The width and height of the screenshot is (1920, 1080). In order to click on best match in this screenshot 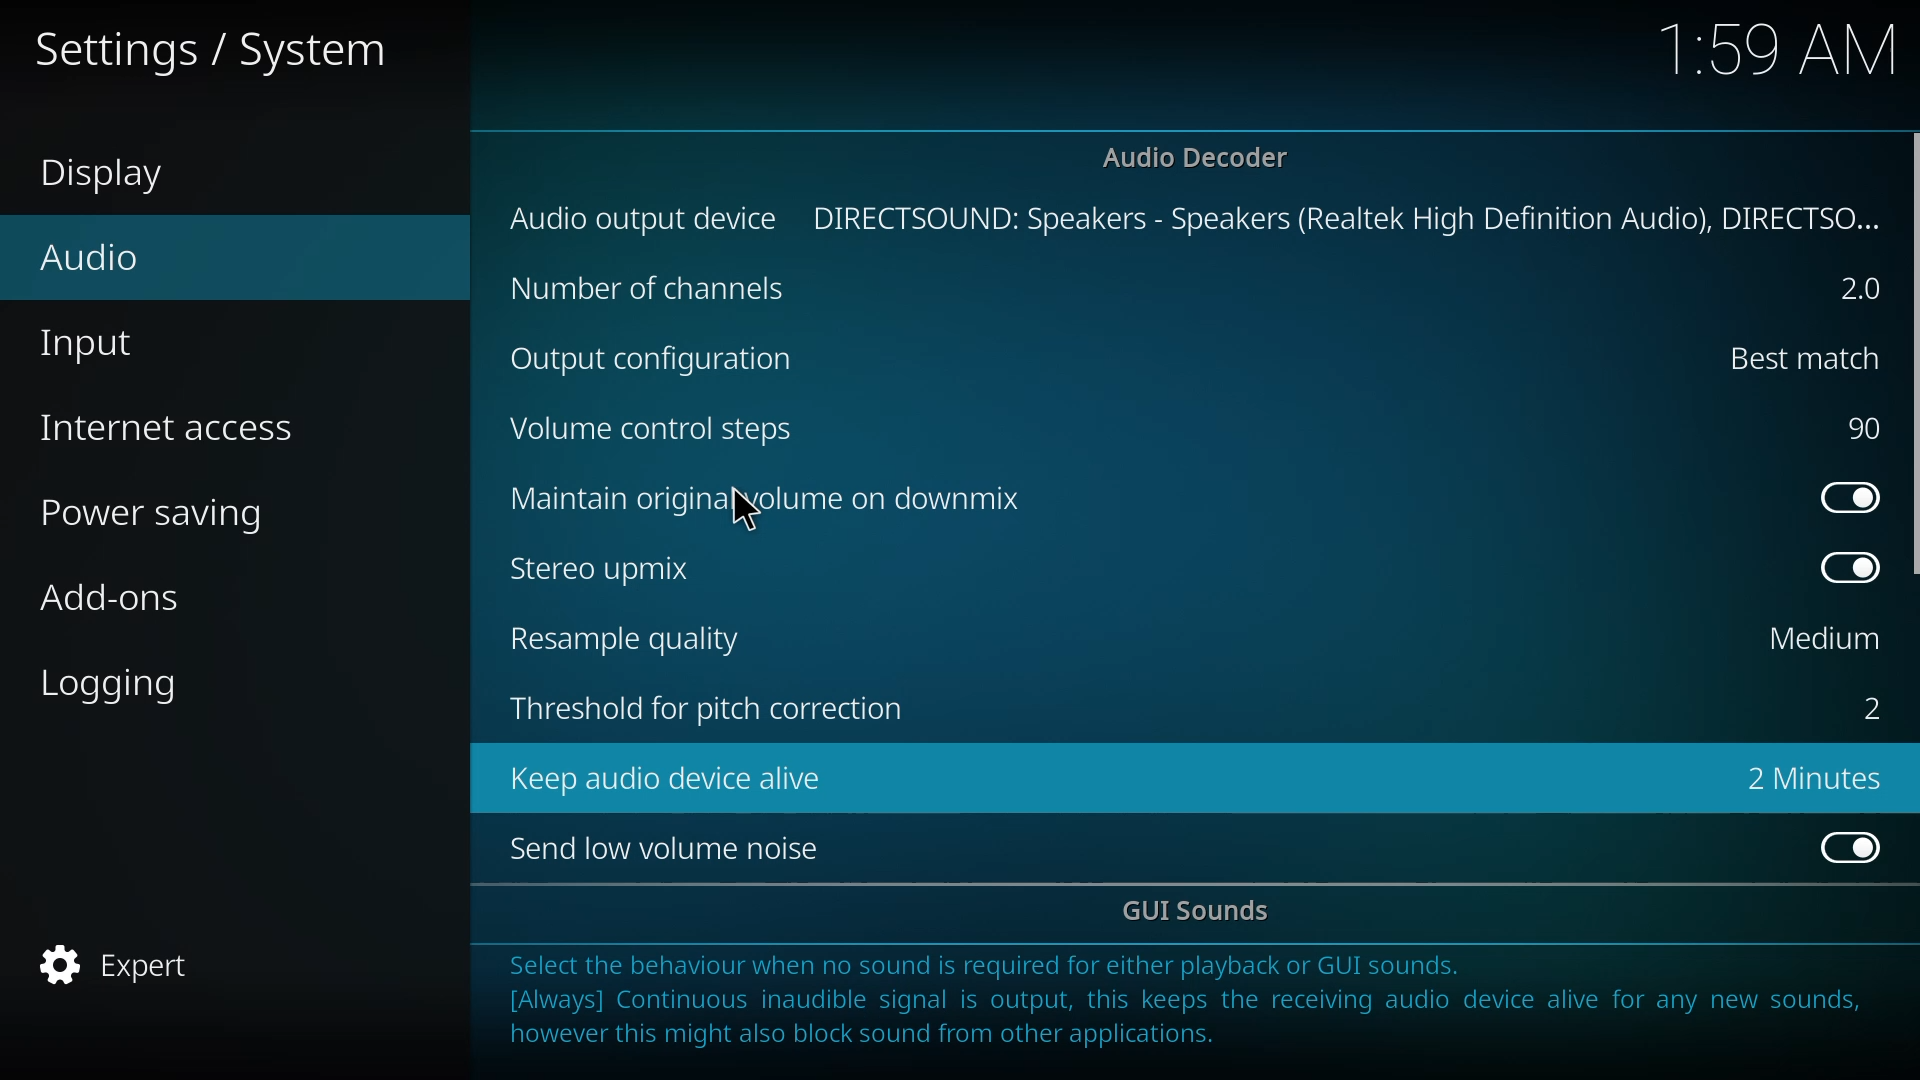, I will do `click(1792, 356)`.